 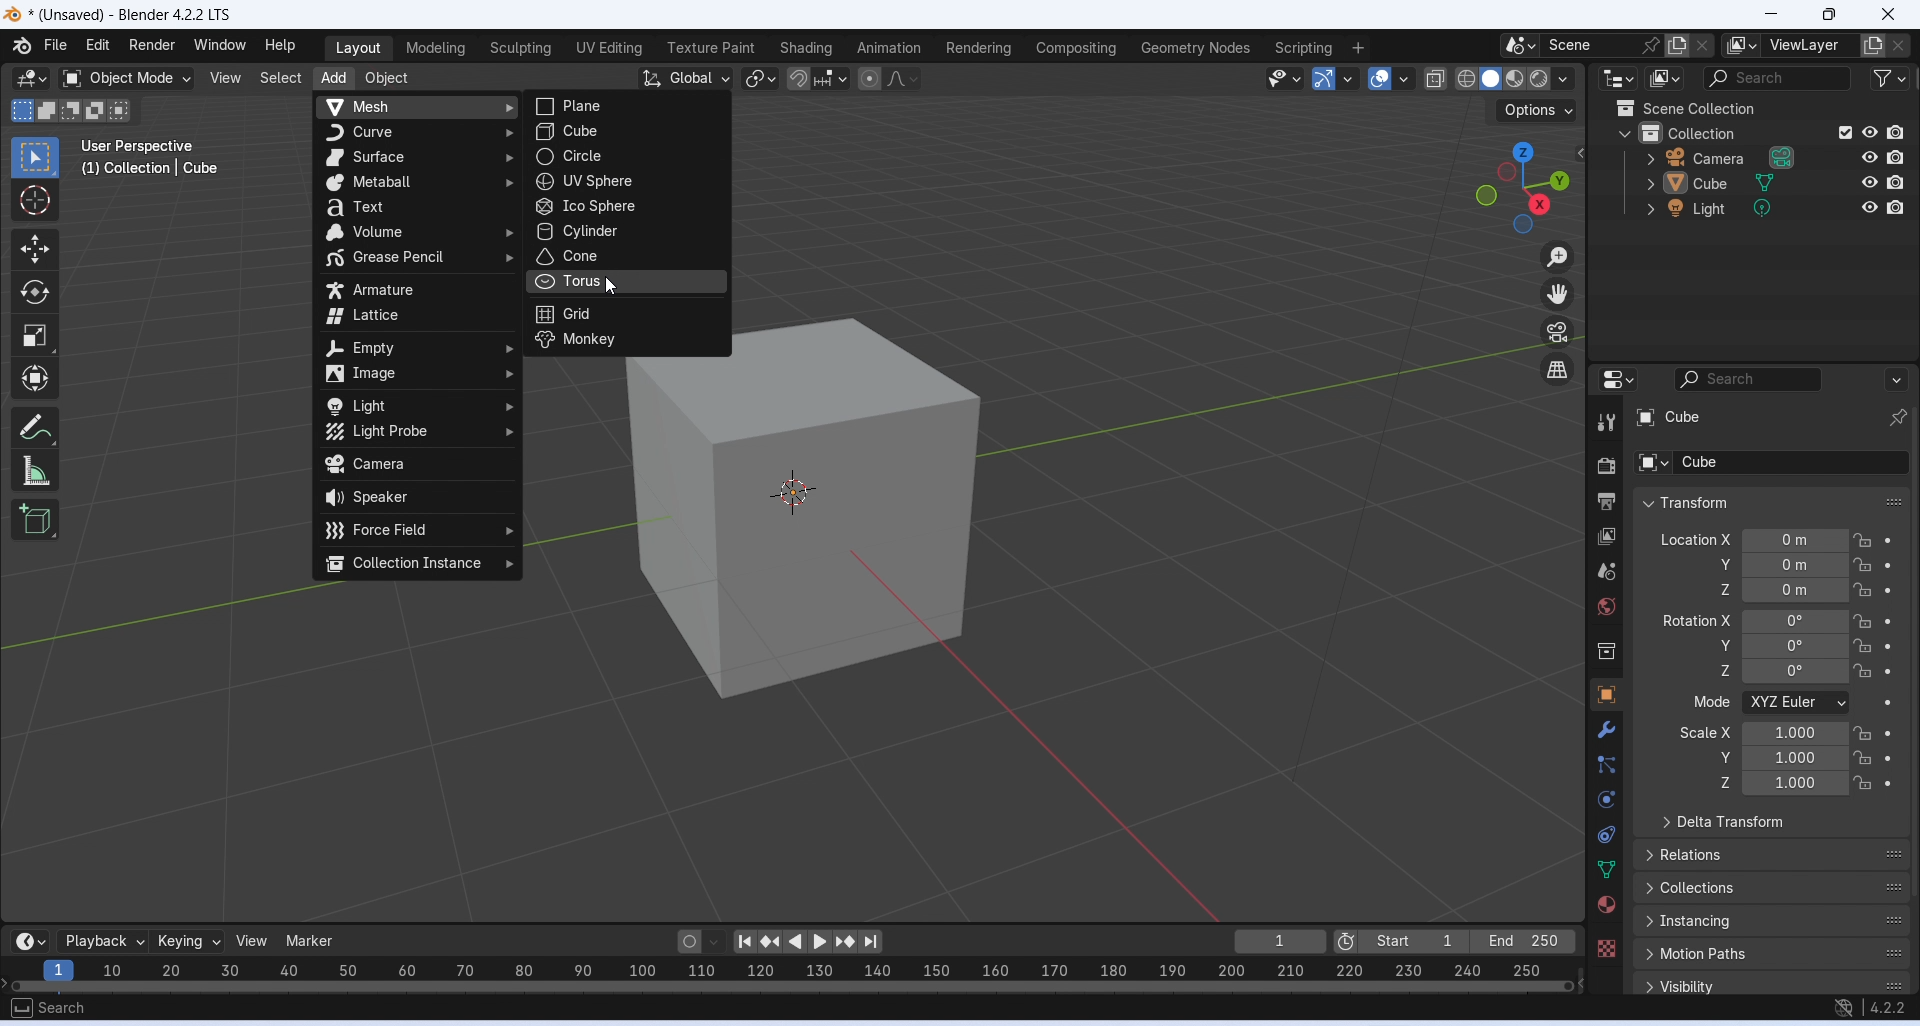 What do you see at coordinates (888, 48) in the screenshot?
I see `Animation` at bounding box center [888, 48].